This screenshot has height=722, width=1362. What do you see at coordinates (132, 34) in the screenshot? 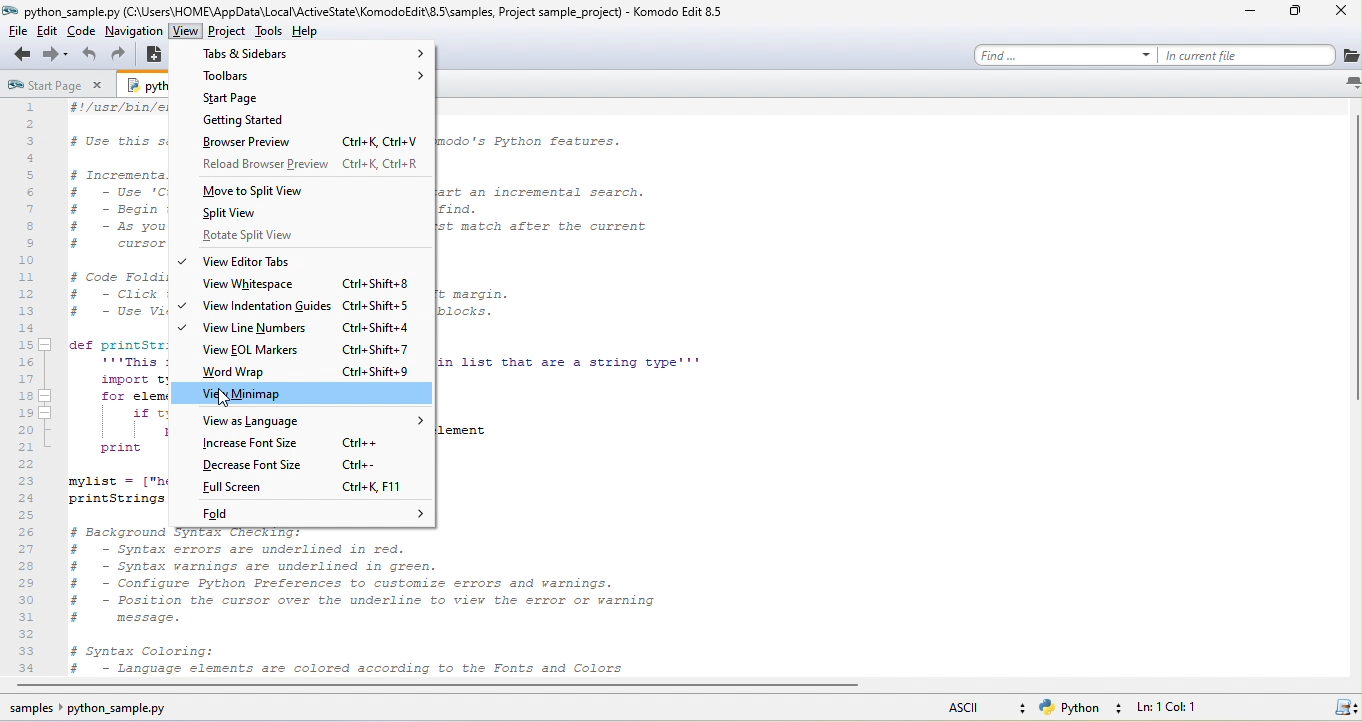
I see `nevigation` at bounding box center [132, 34].